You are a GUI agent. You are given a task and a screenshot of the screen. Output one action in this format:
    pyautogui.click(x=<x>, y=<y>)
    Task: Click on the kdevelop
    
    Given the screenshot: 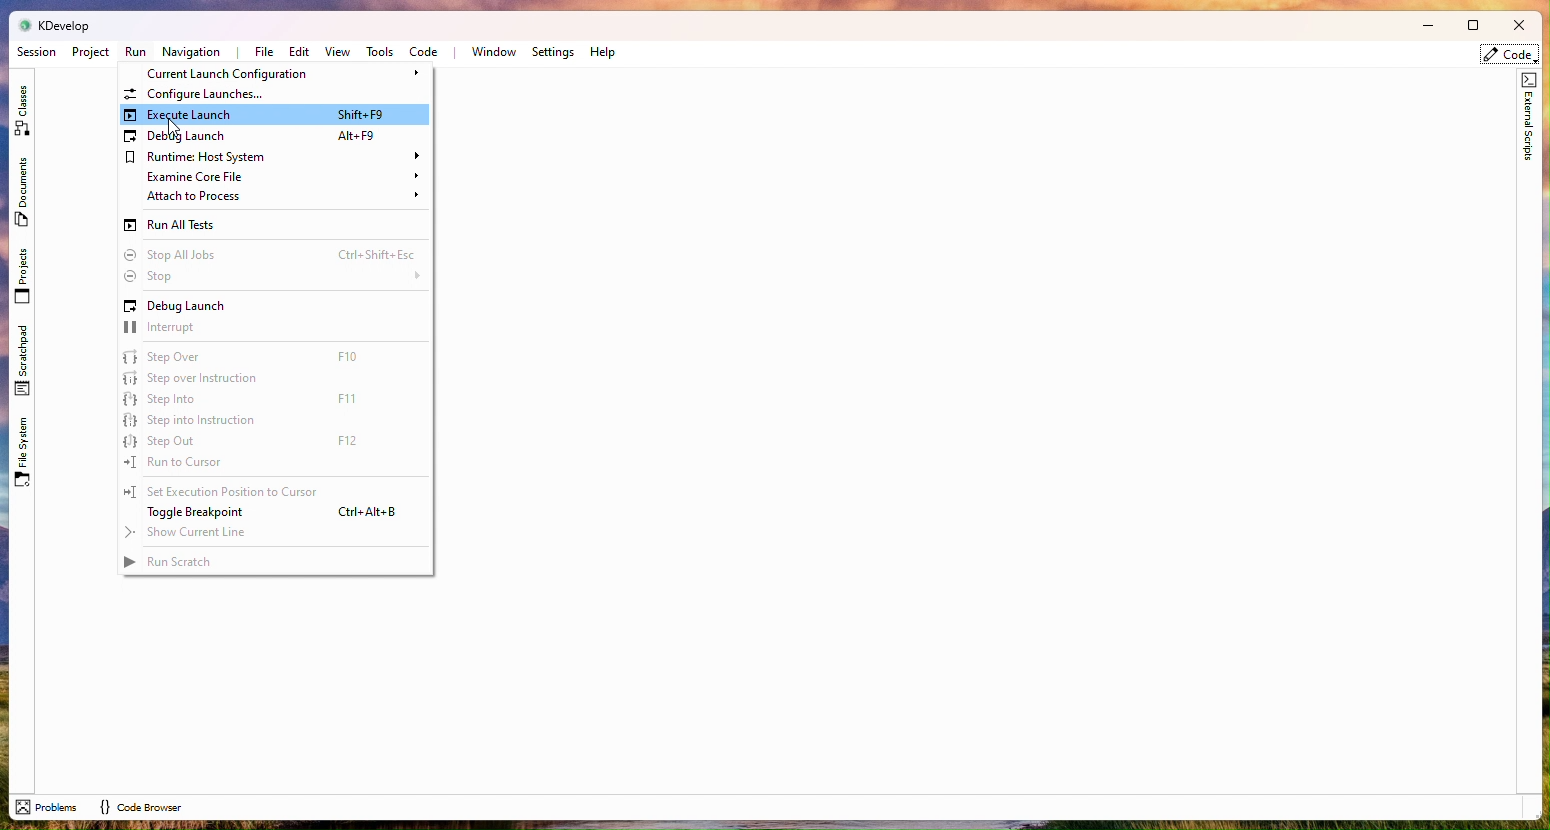 What is the action you would take?
    pyautogui.click(x=65, y=25)
    